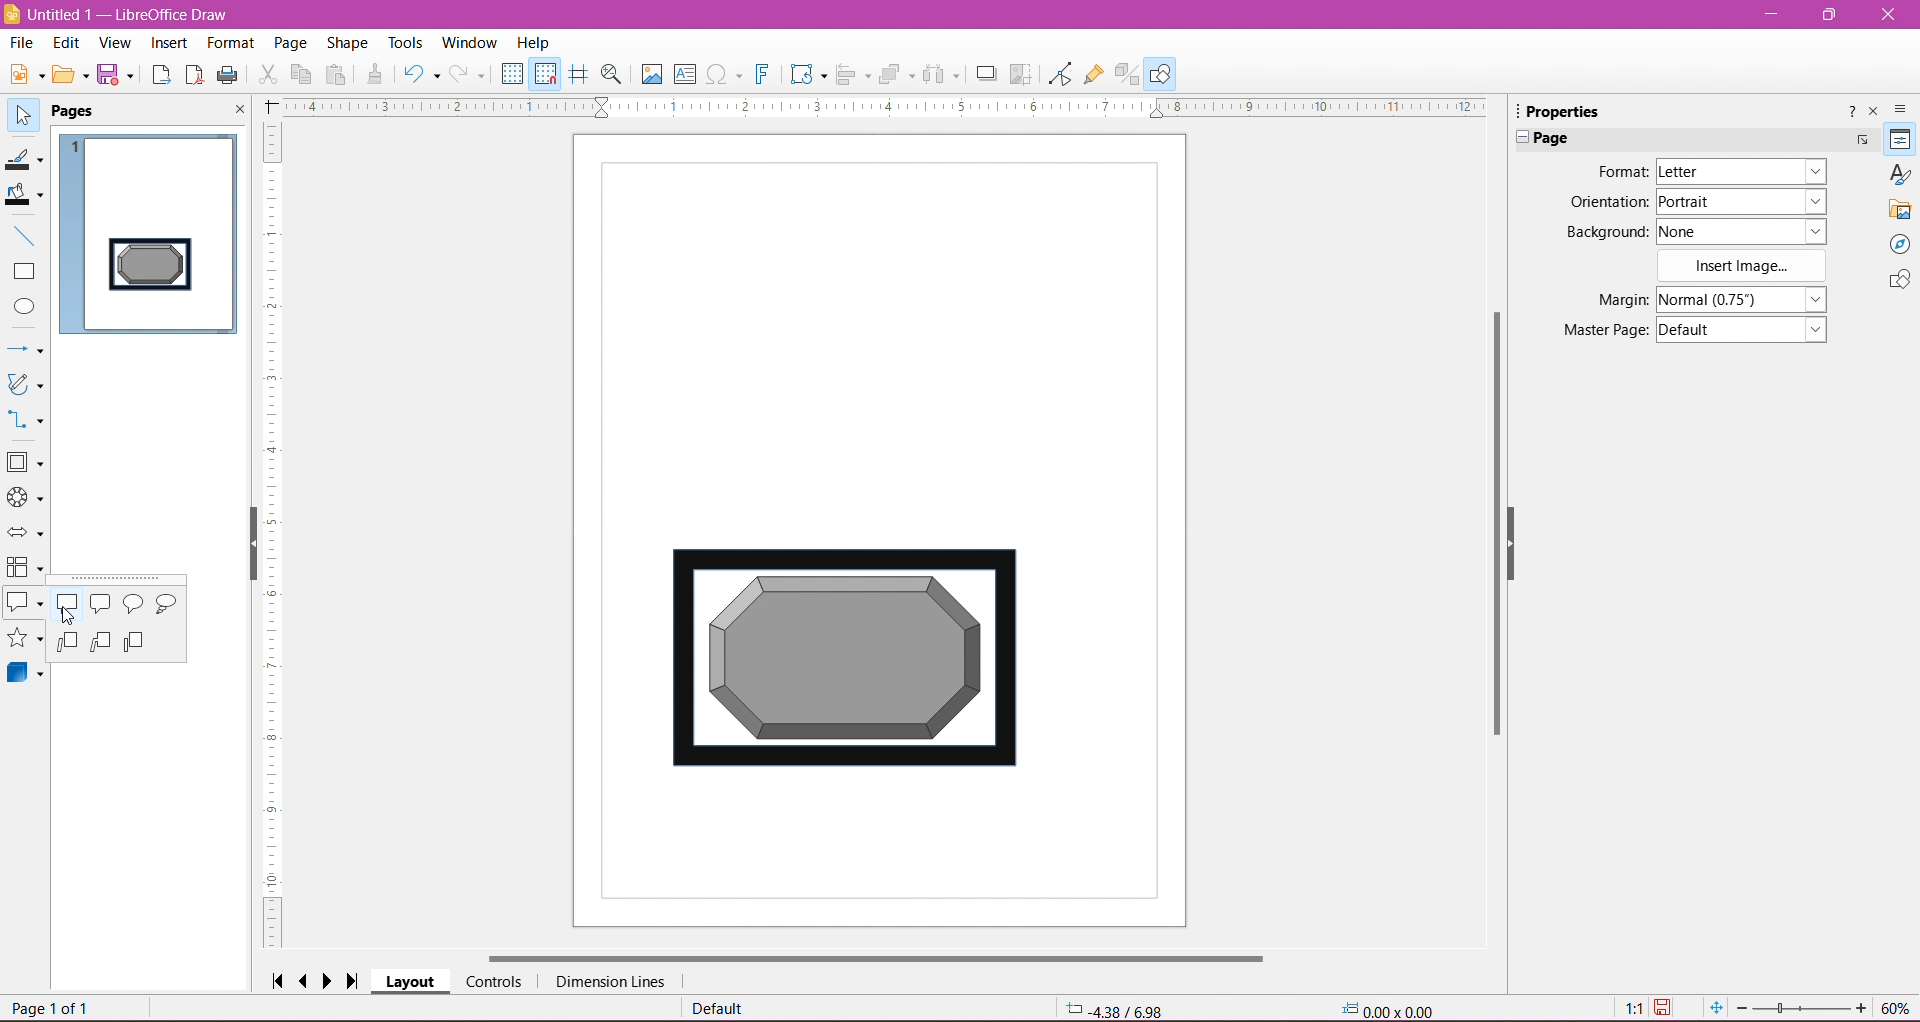  What do you see at coordinates (103, 605) in the screenshot?
I see `Rounded Rectangular Callout` at bounding box center [103, 605].